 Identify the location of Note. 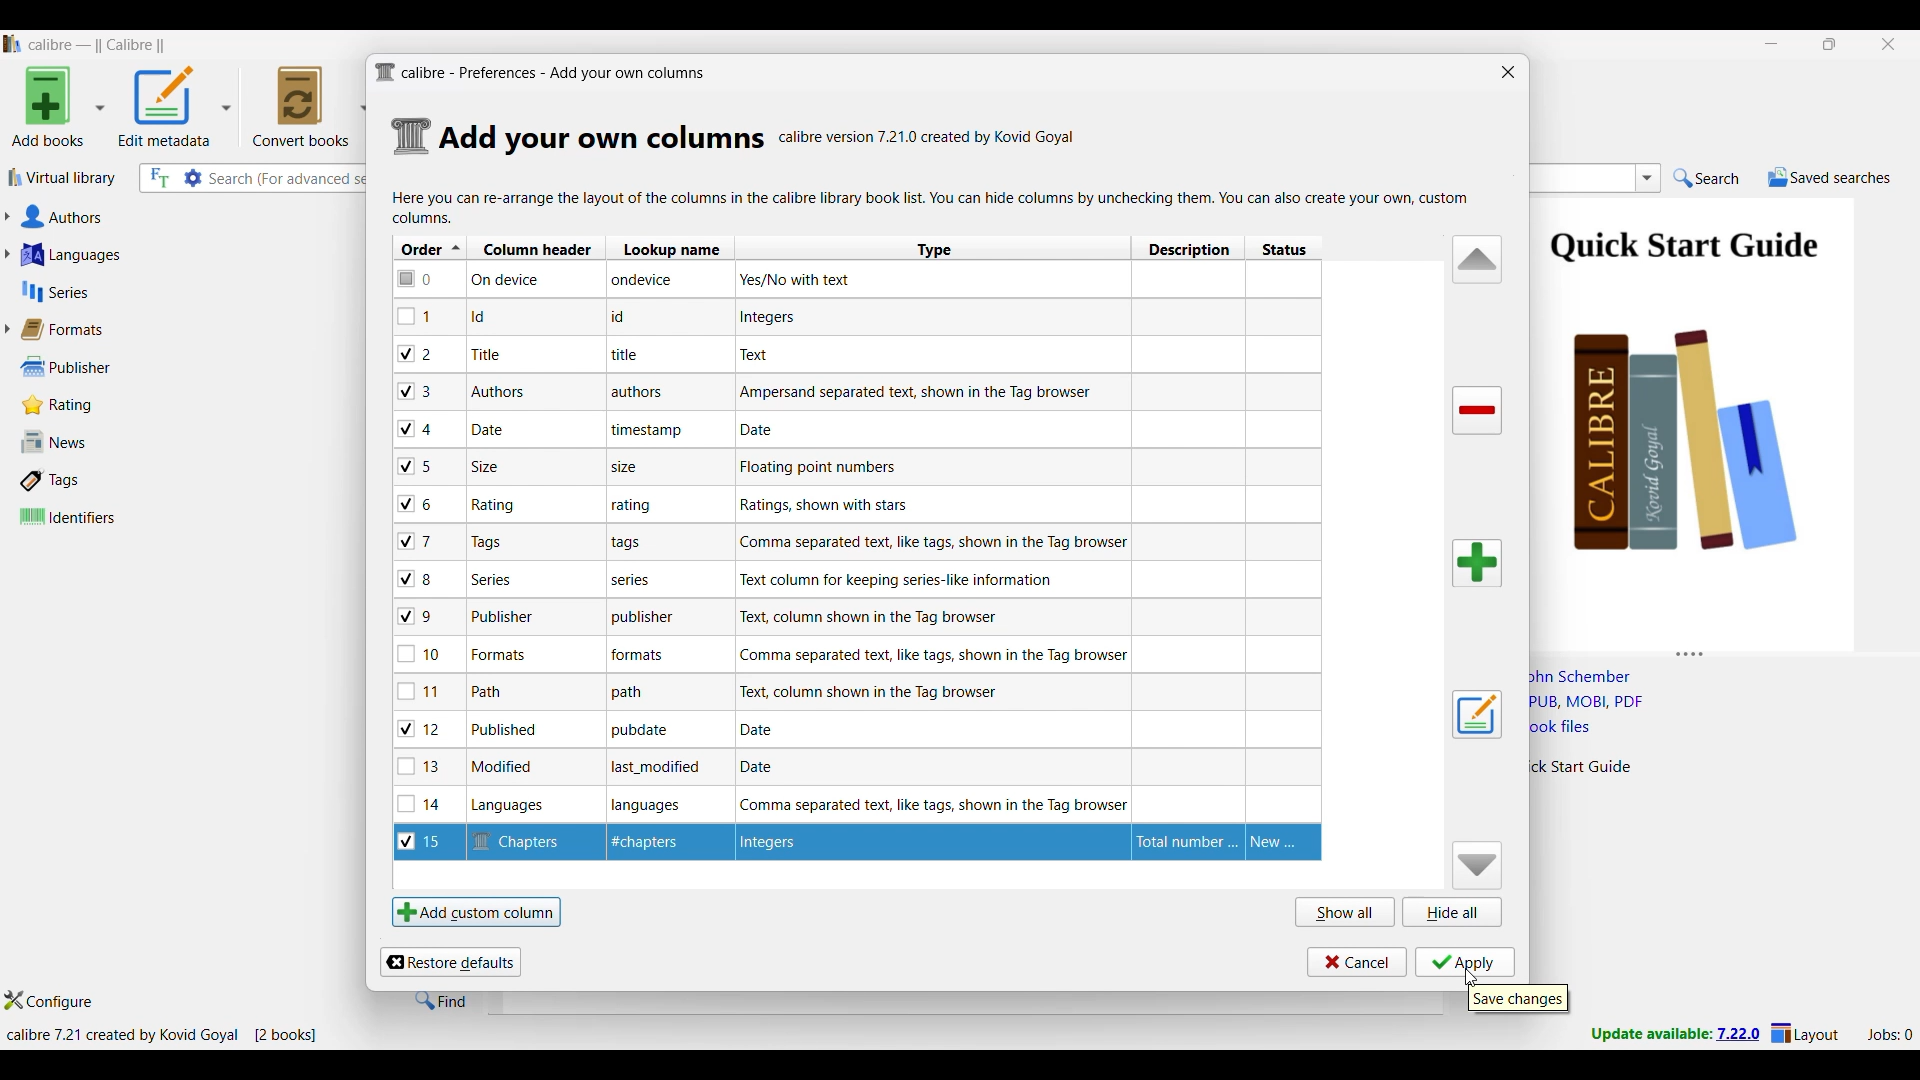
(518, 806).